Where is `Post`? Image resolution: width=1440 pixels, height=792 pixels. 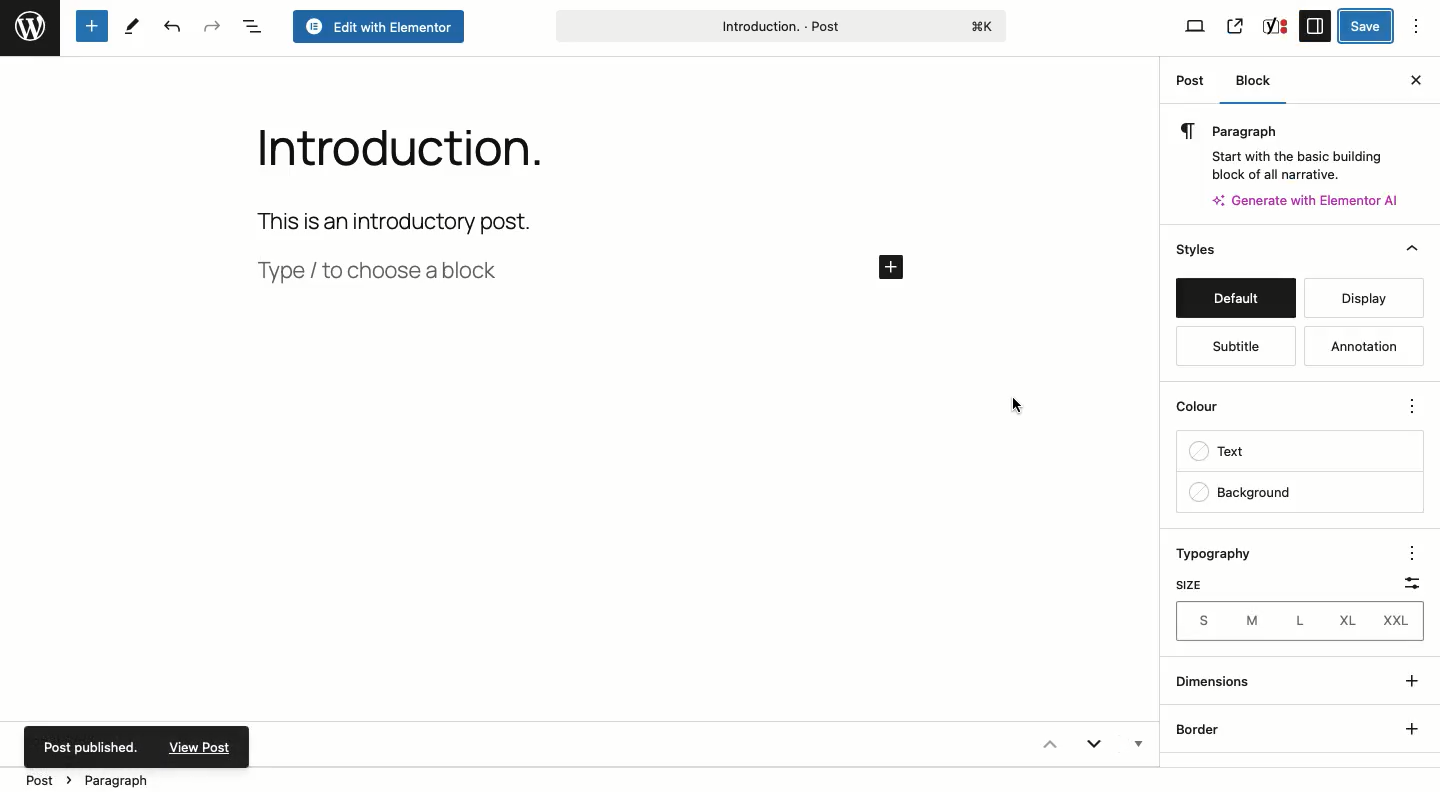
Post is located at coordinates (1192, 84).